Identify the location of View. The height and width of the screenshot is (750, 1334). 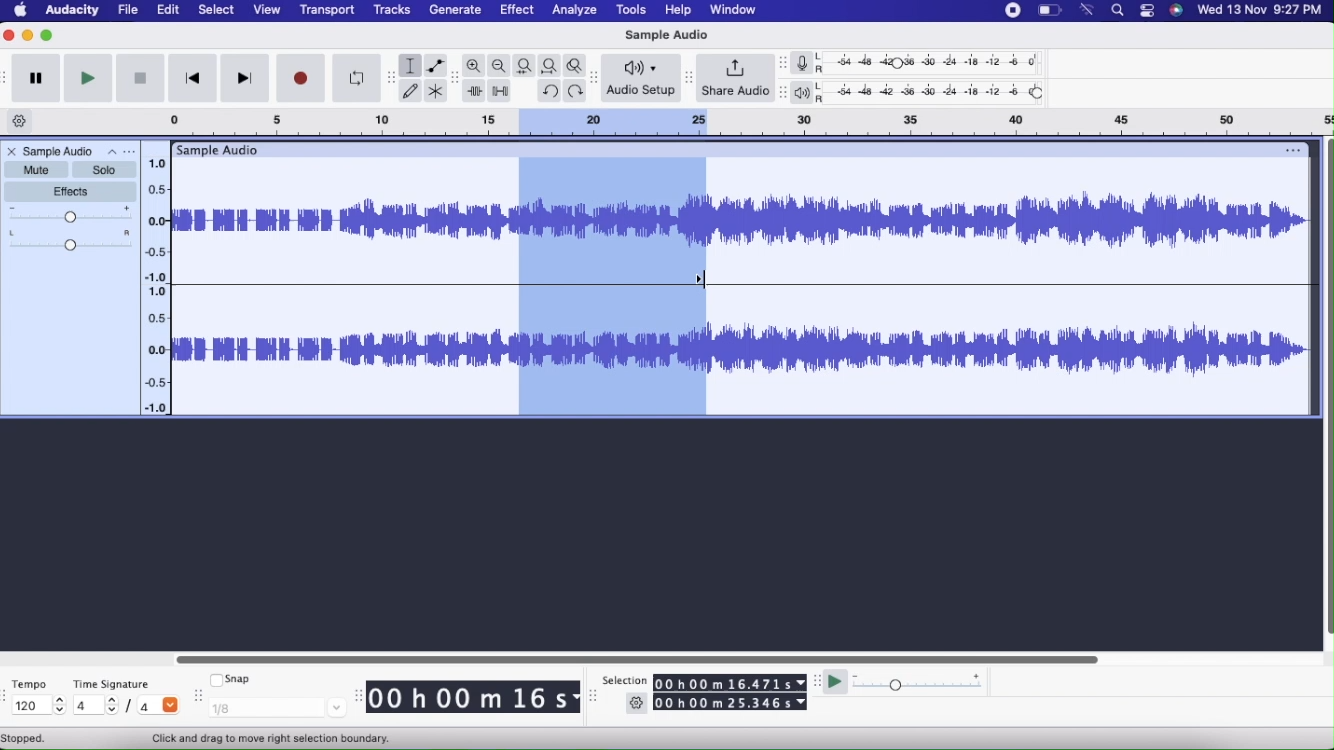
(264, 11).